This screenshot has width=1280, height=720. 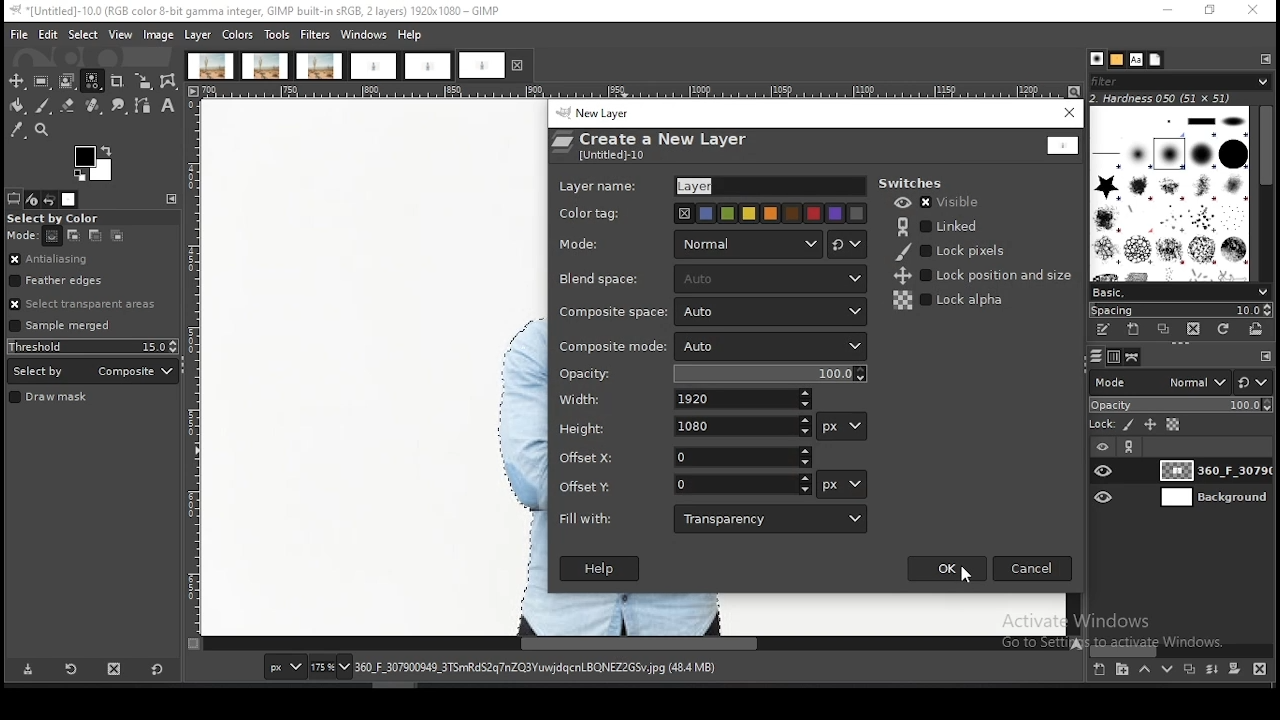 I want to click on move layer one step down, so click(x=1164, y=669).